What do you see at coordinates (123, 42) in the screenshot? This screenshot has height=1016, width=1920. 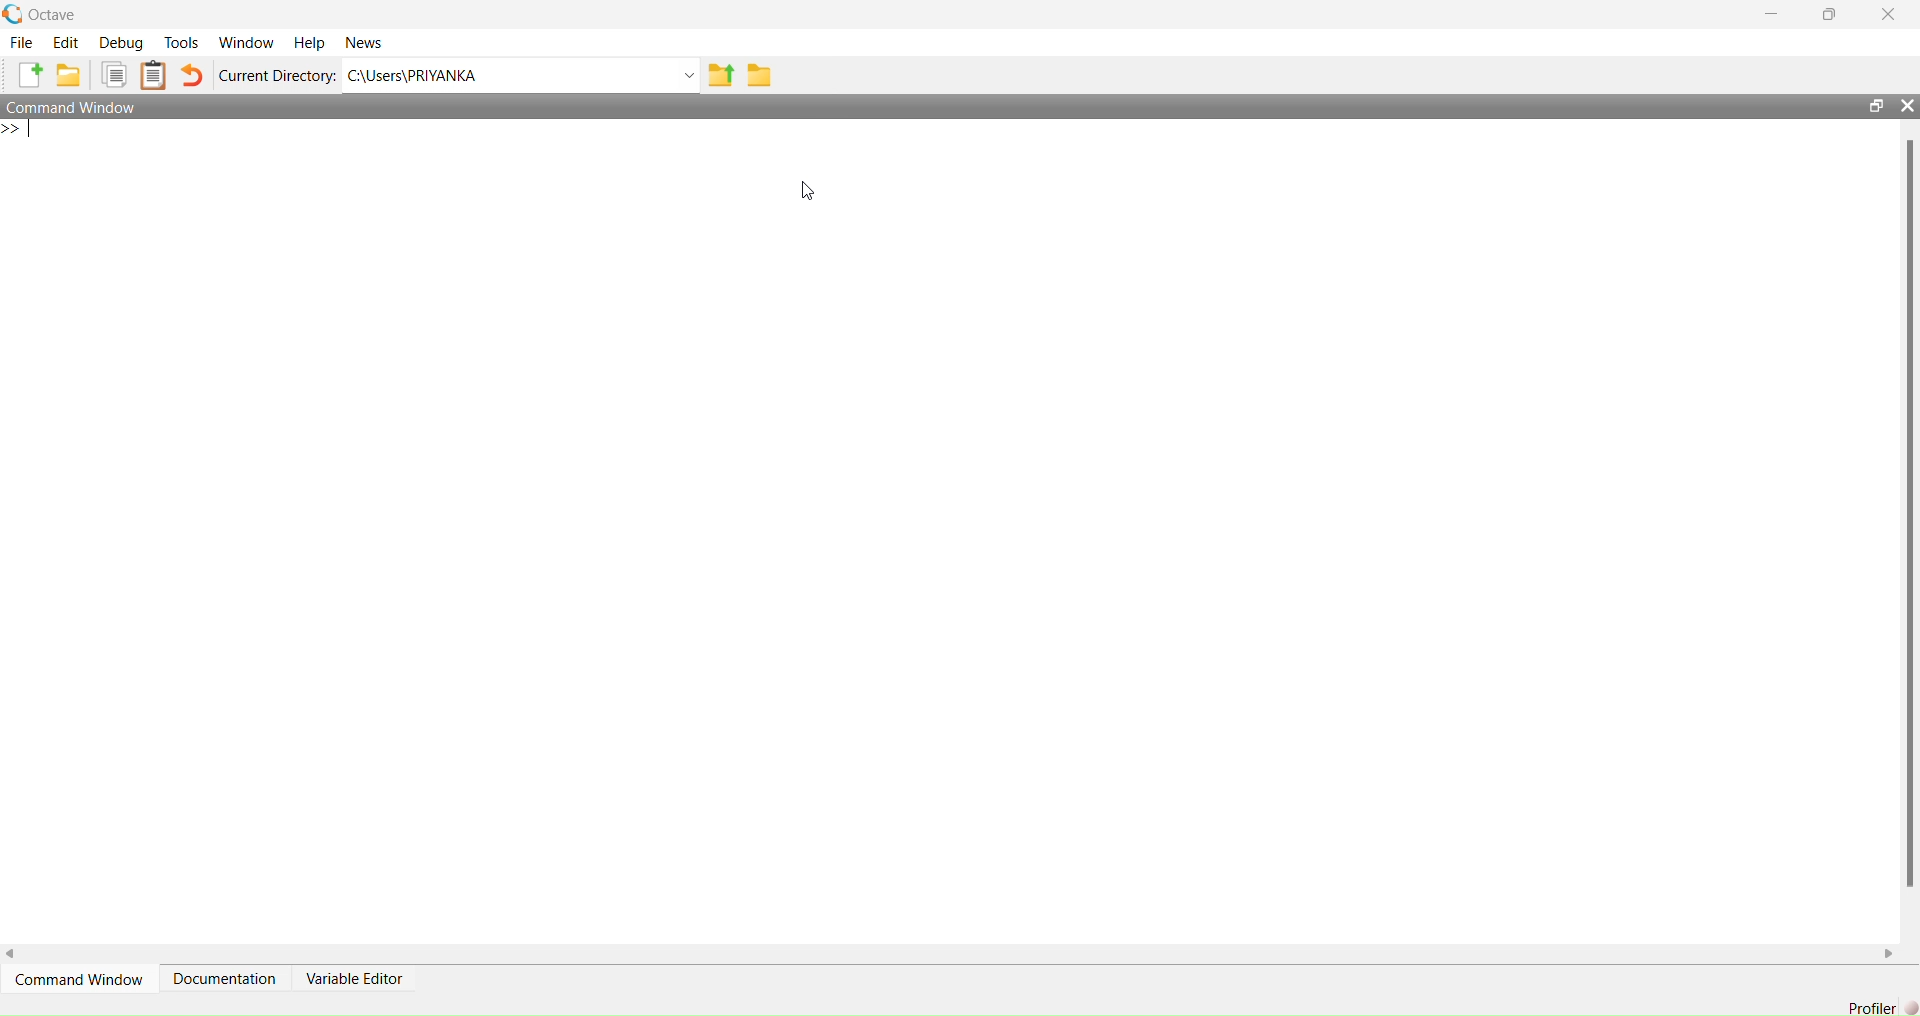 I see `Debug` at bounding box center [123, 42].